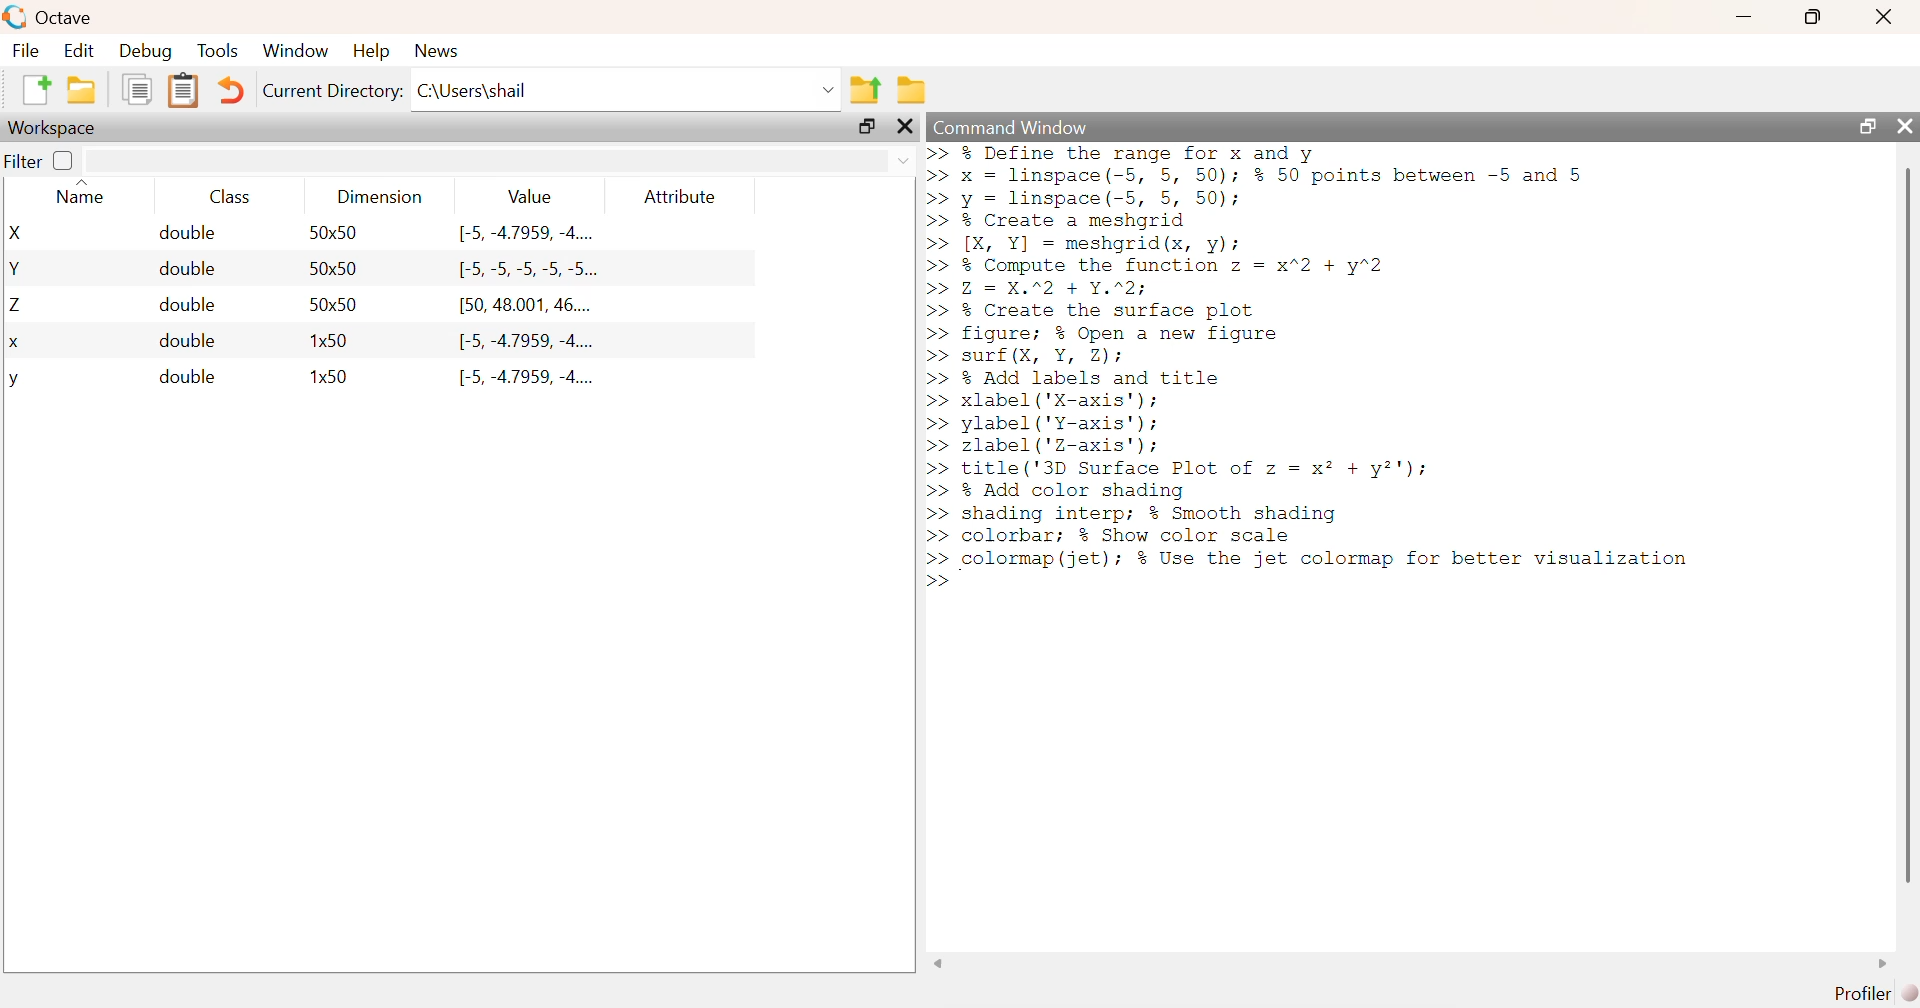 This screenshot has width=1920, height=1008. I want to click on close, so click(903, 126).